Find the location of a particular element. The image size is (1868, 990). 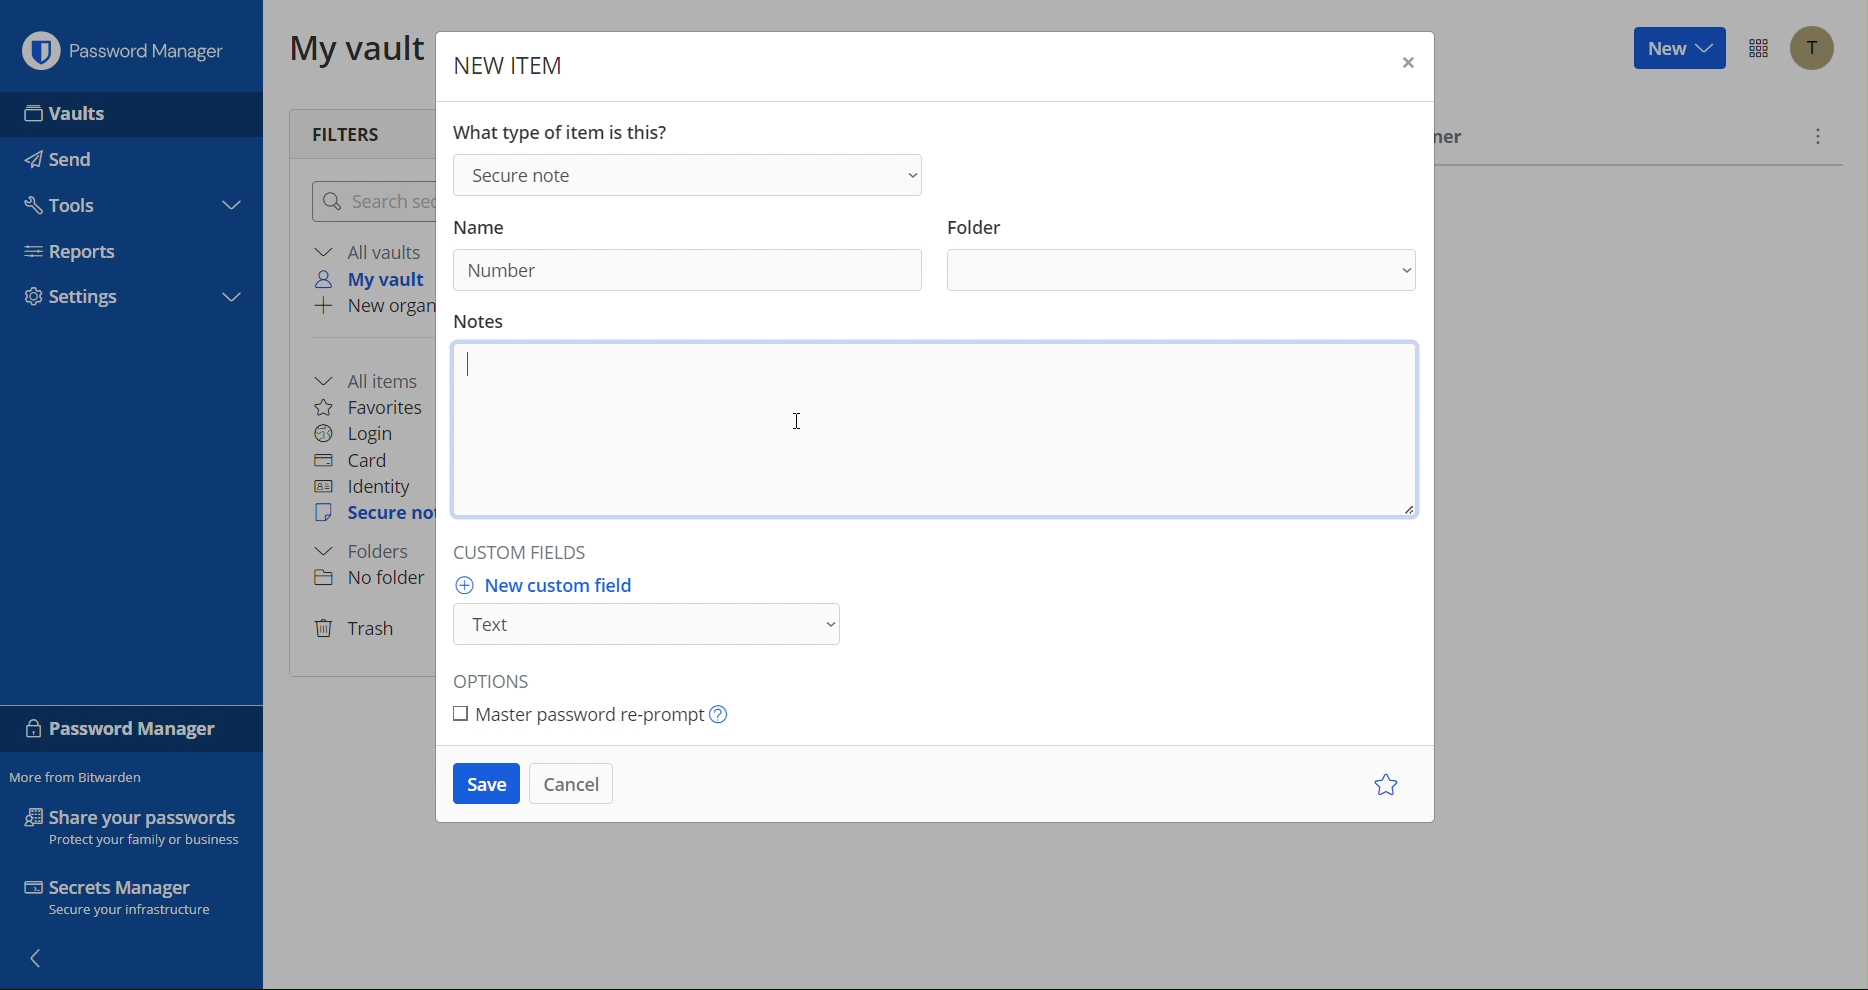

Options is located at coordinates (504, 678).